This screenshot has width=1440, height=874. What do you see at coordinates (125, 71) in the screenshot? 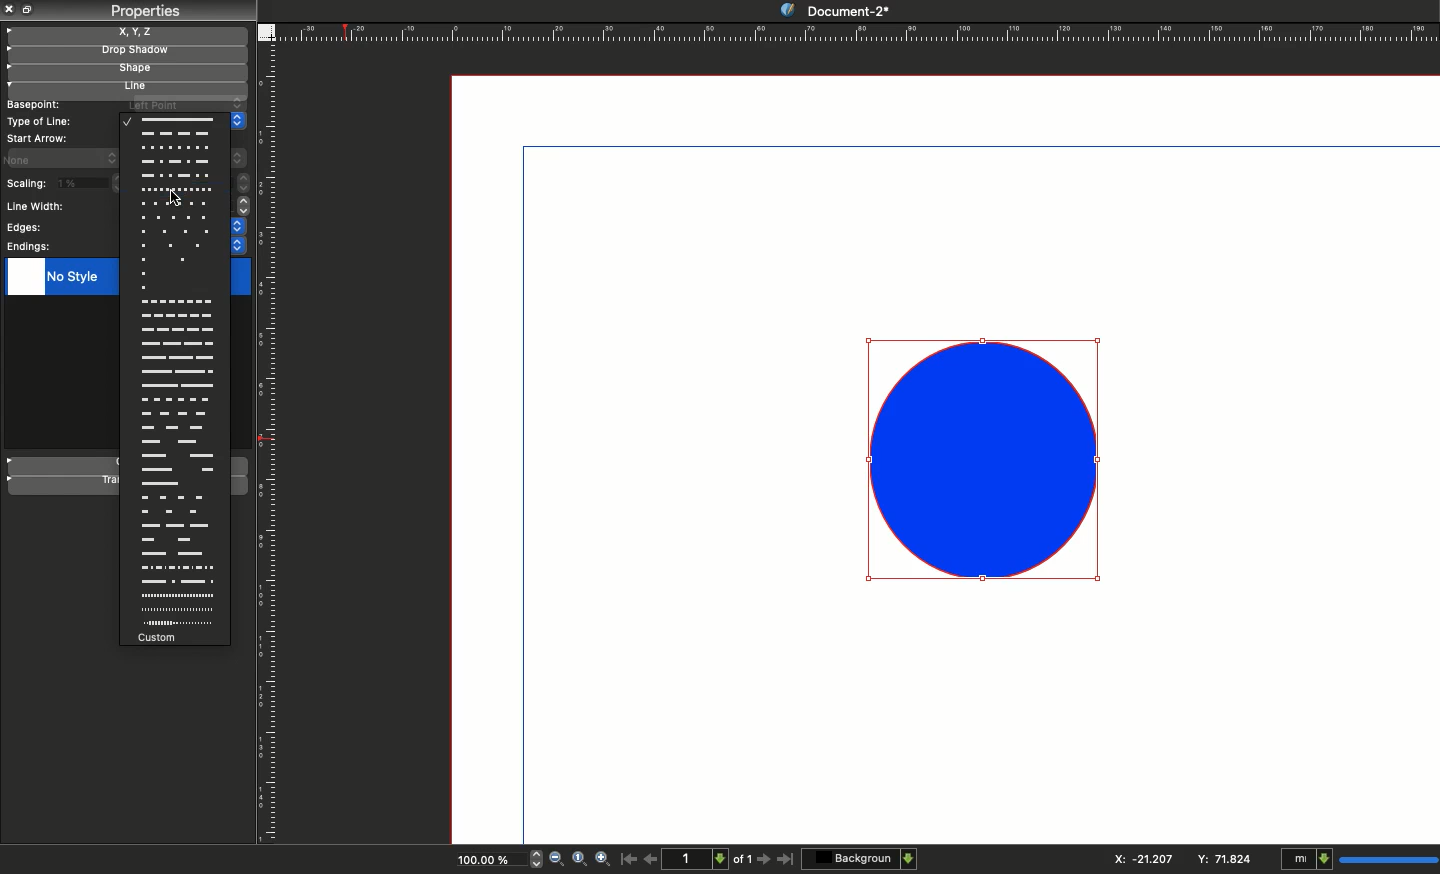
I see `Shape` at bounding box center [125, 71].